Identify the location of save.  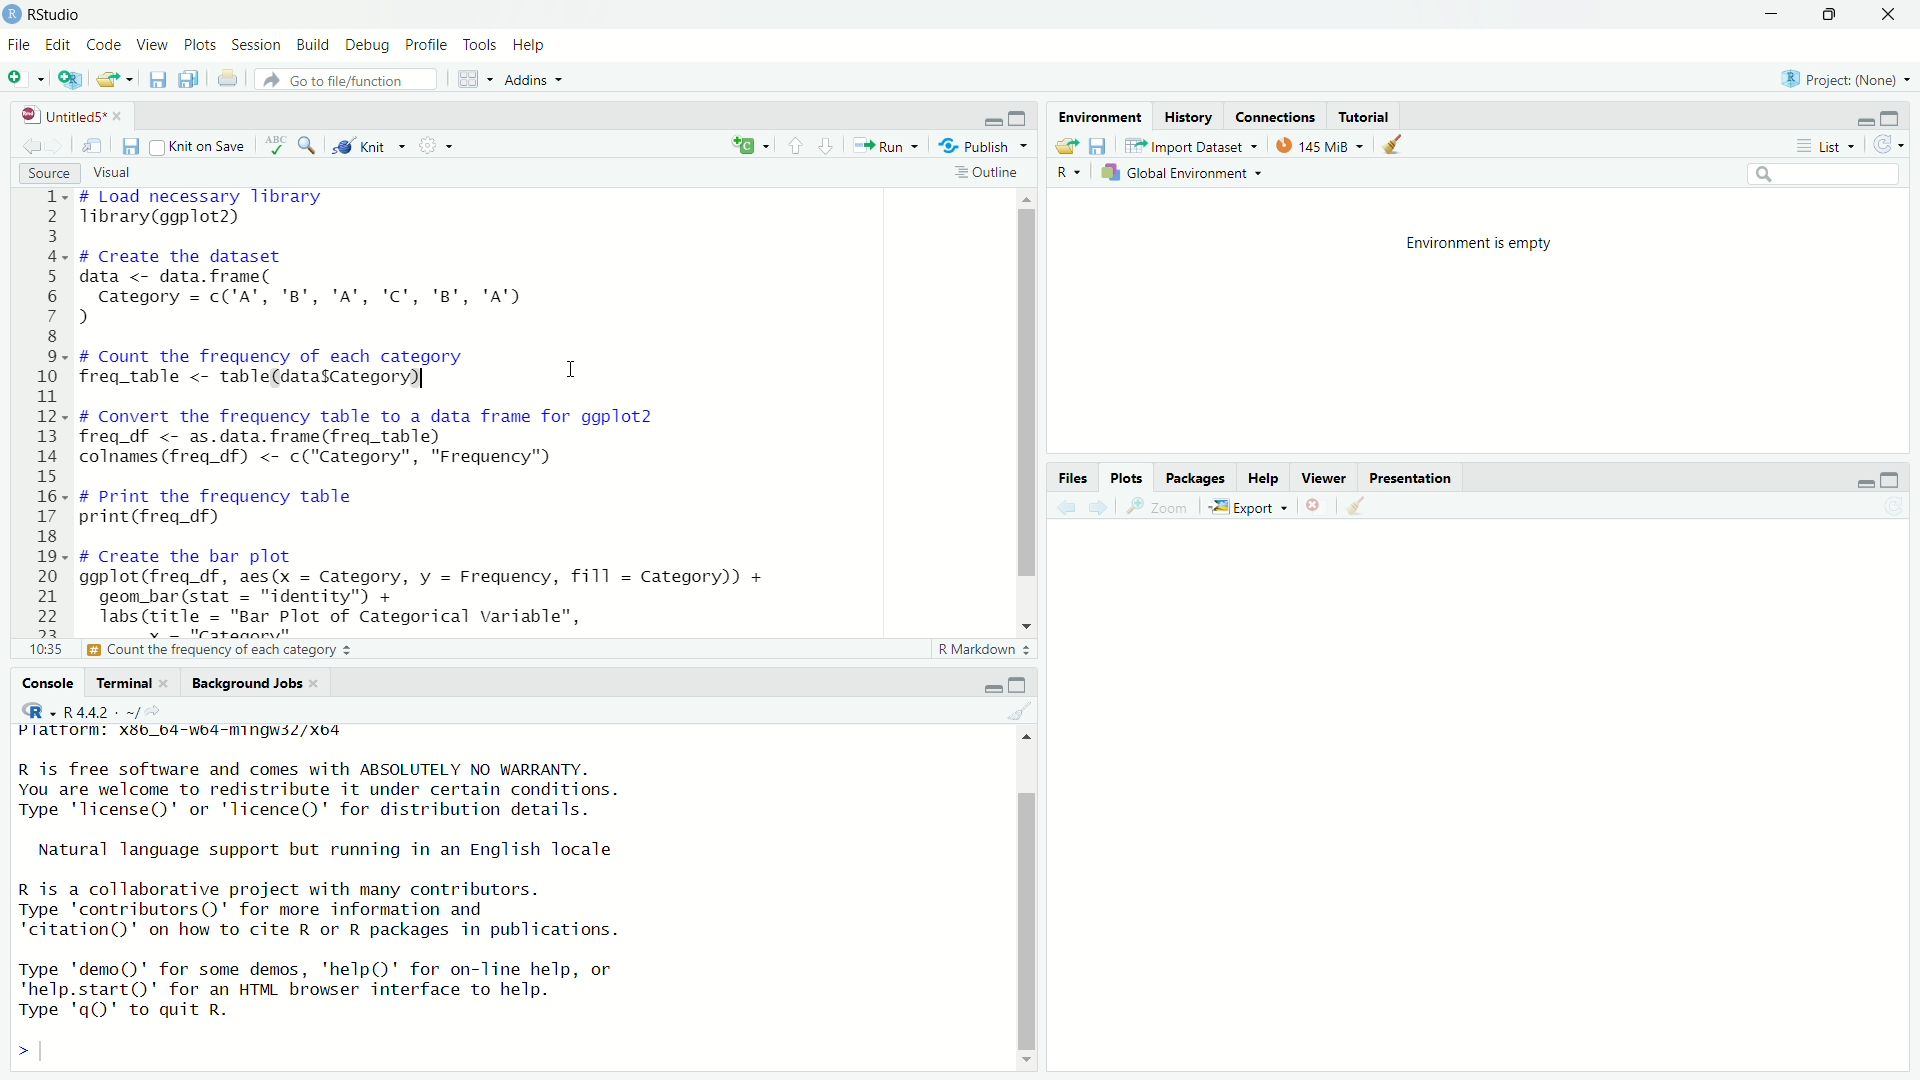
(161, 79).